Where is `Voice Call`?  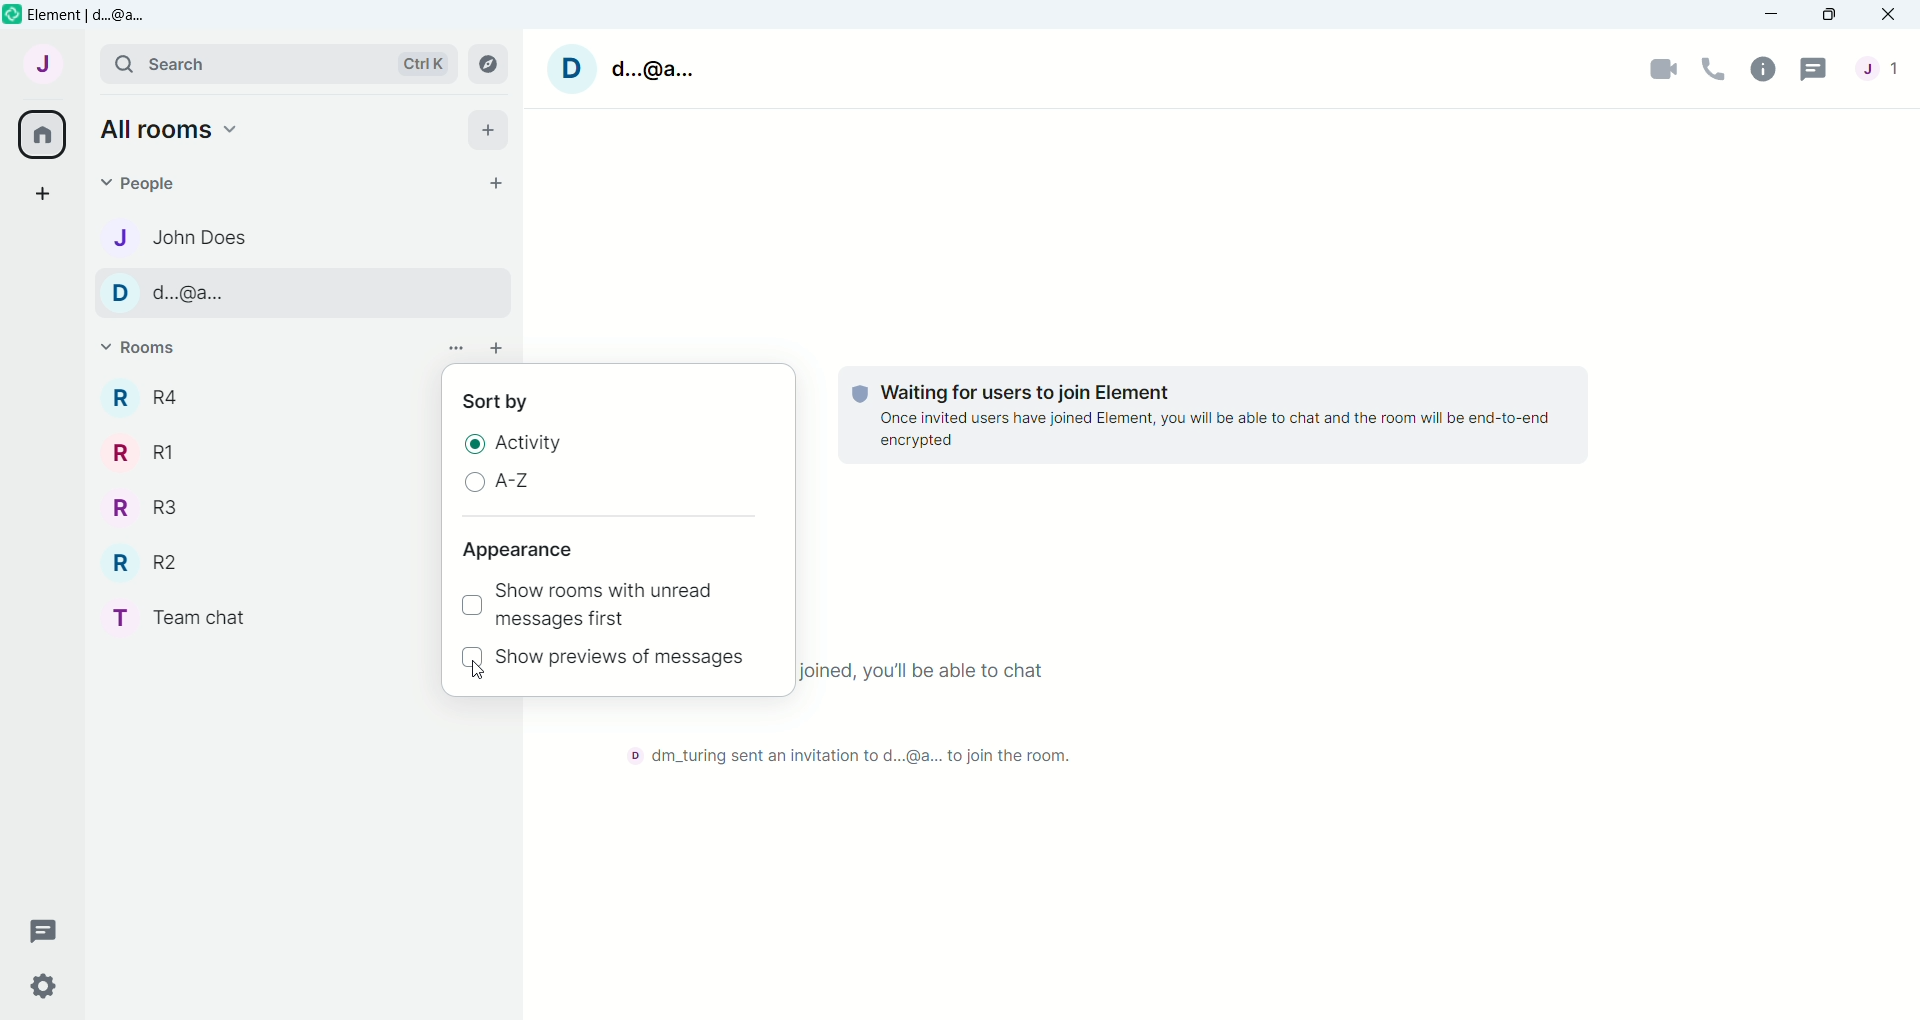 Voice Call is located at coordinates (1713, 68).